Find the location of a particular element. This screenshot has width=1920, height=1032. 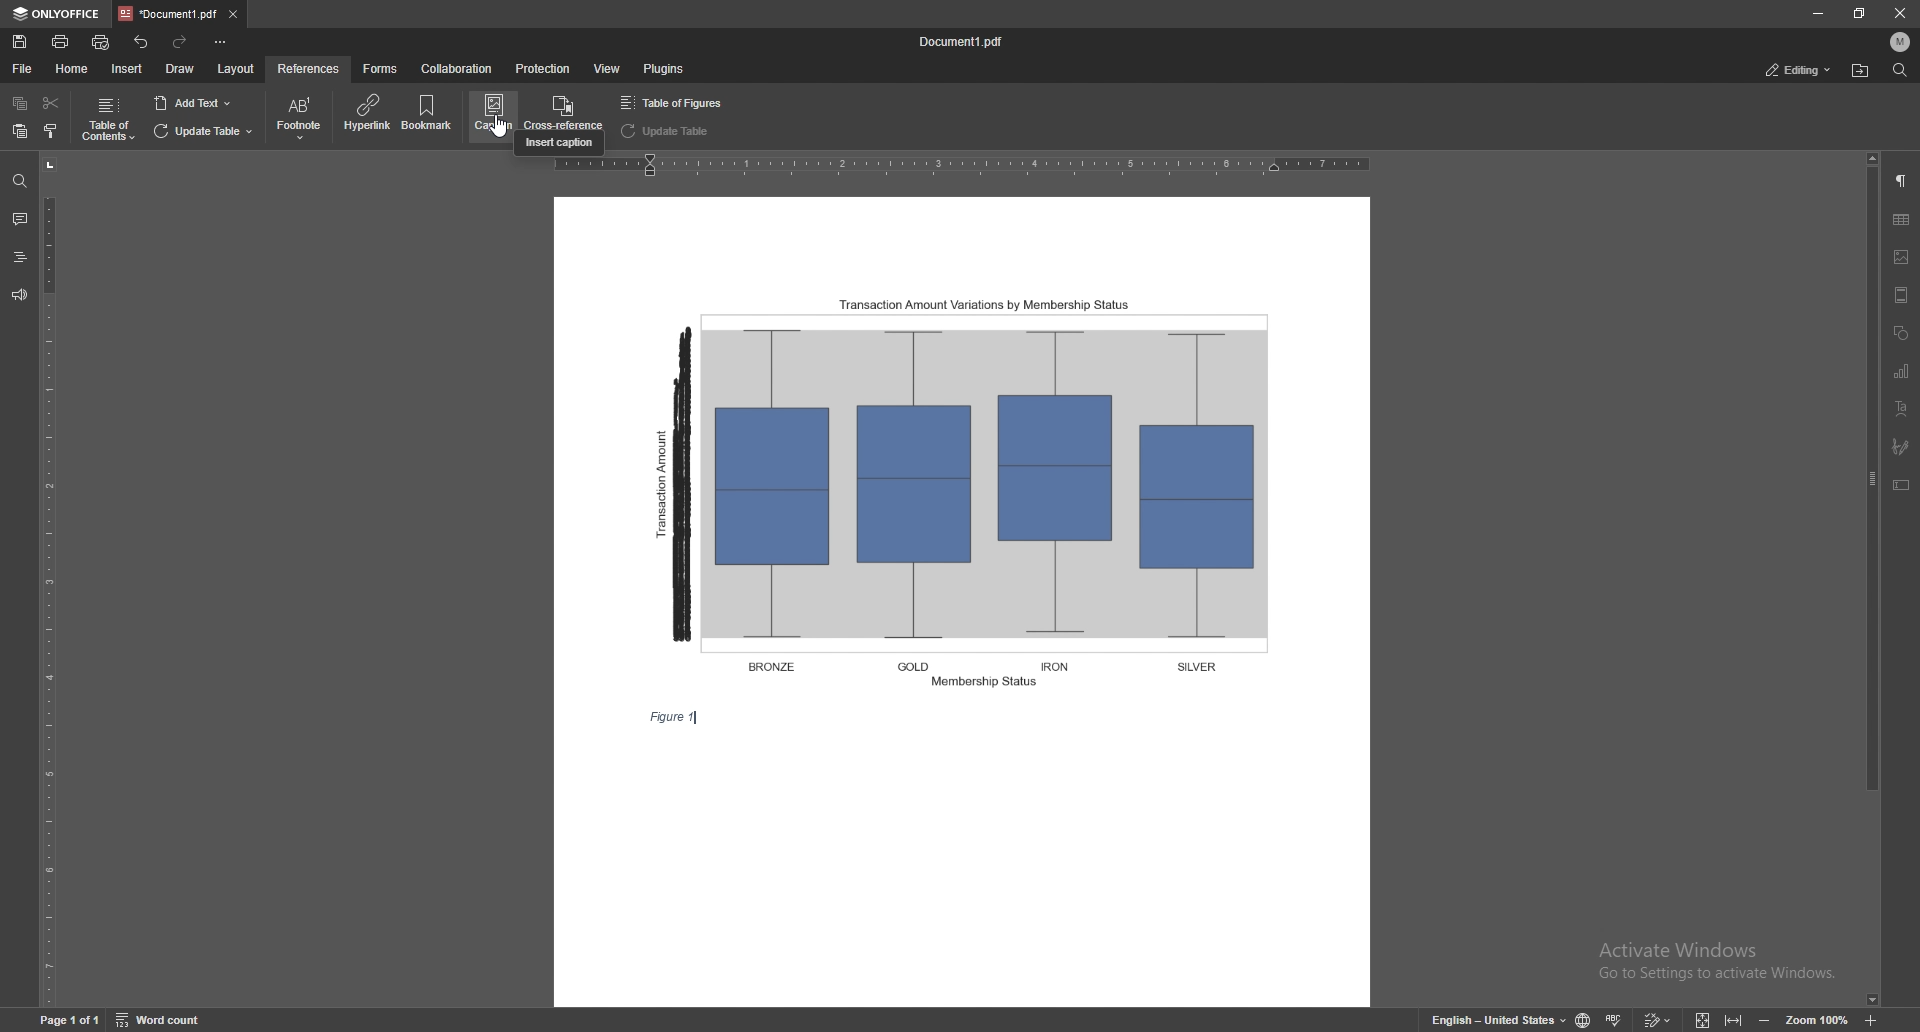

quick print is located at coordinates (104, 42).